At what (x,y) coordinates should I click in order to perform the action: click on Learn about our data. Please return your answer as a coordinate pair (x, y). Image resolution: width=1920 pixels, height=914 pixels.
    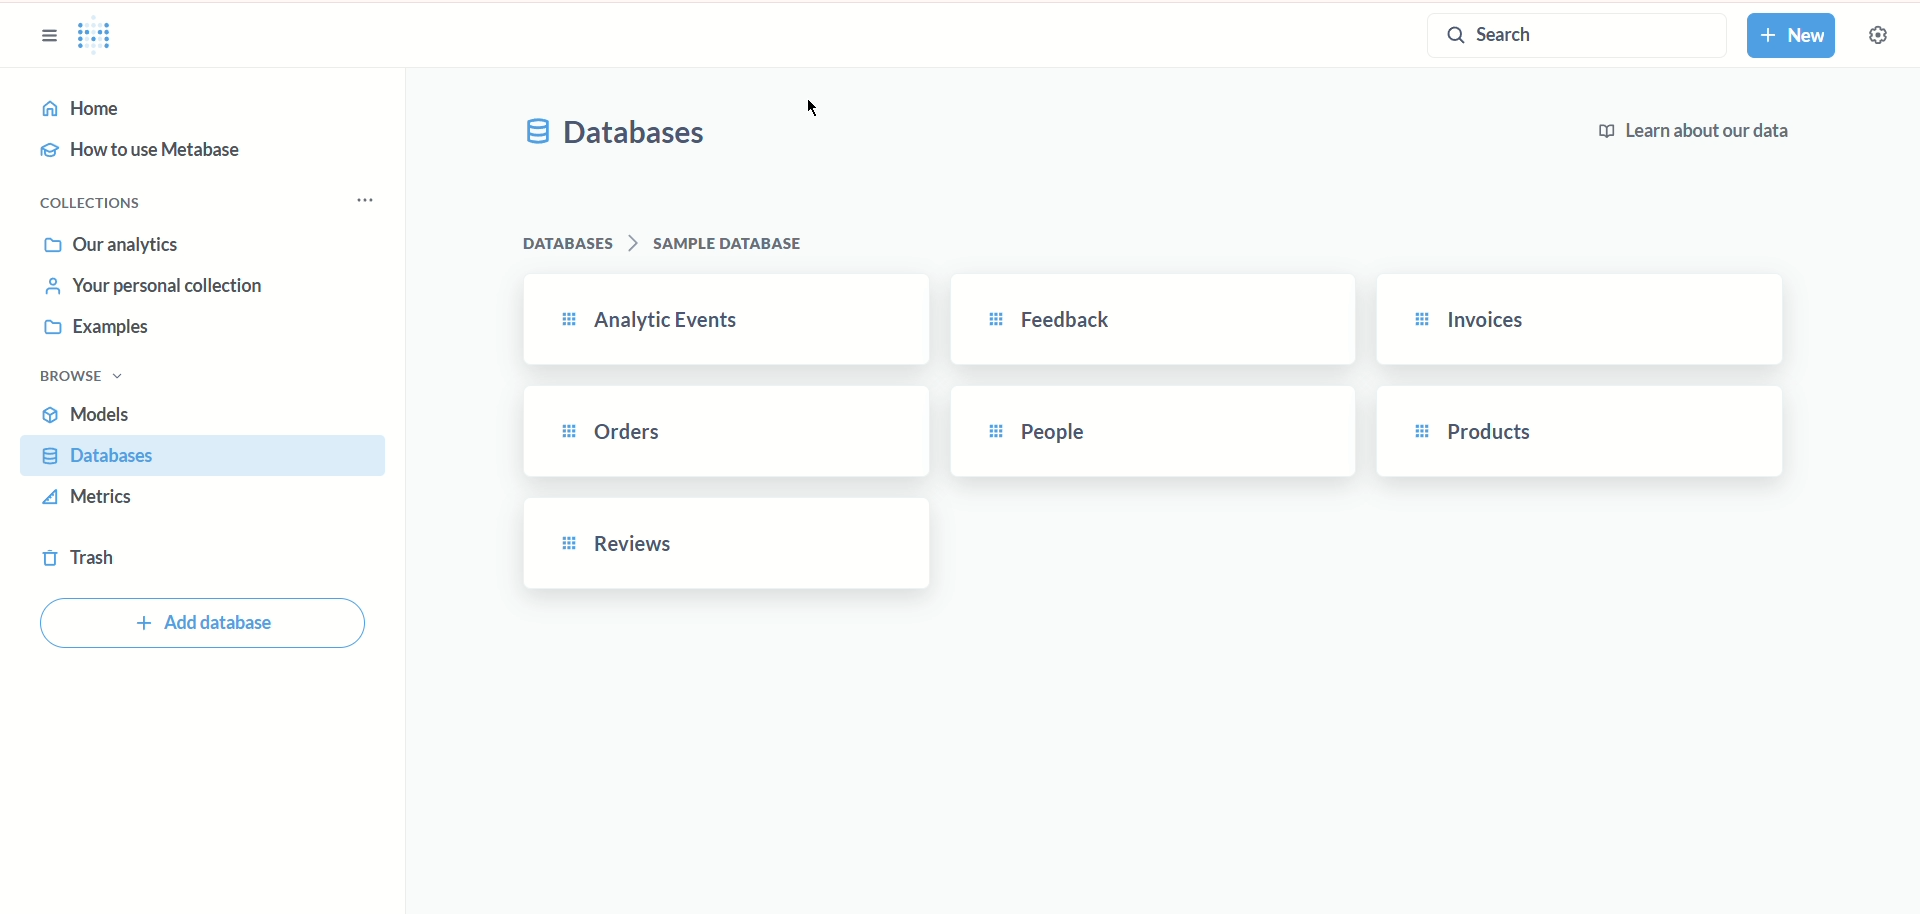
    Looking at the image, I should click on (1698, 133).